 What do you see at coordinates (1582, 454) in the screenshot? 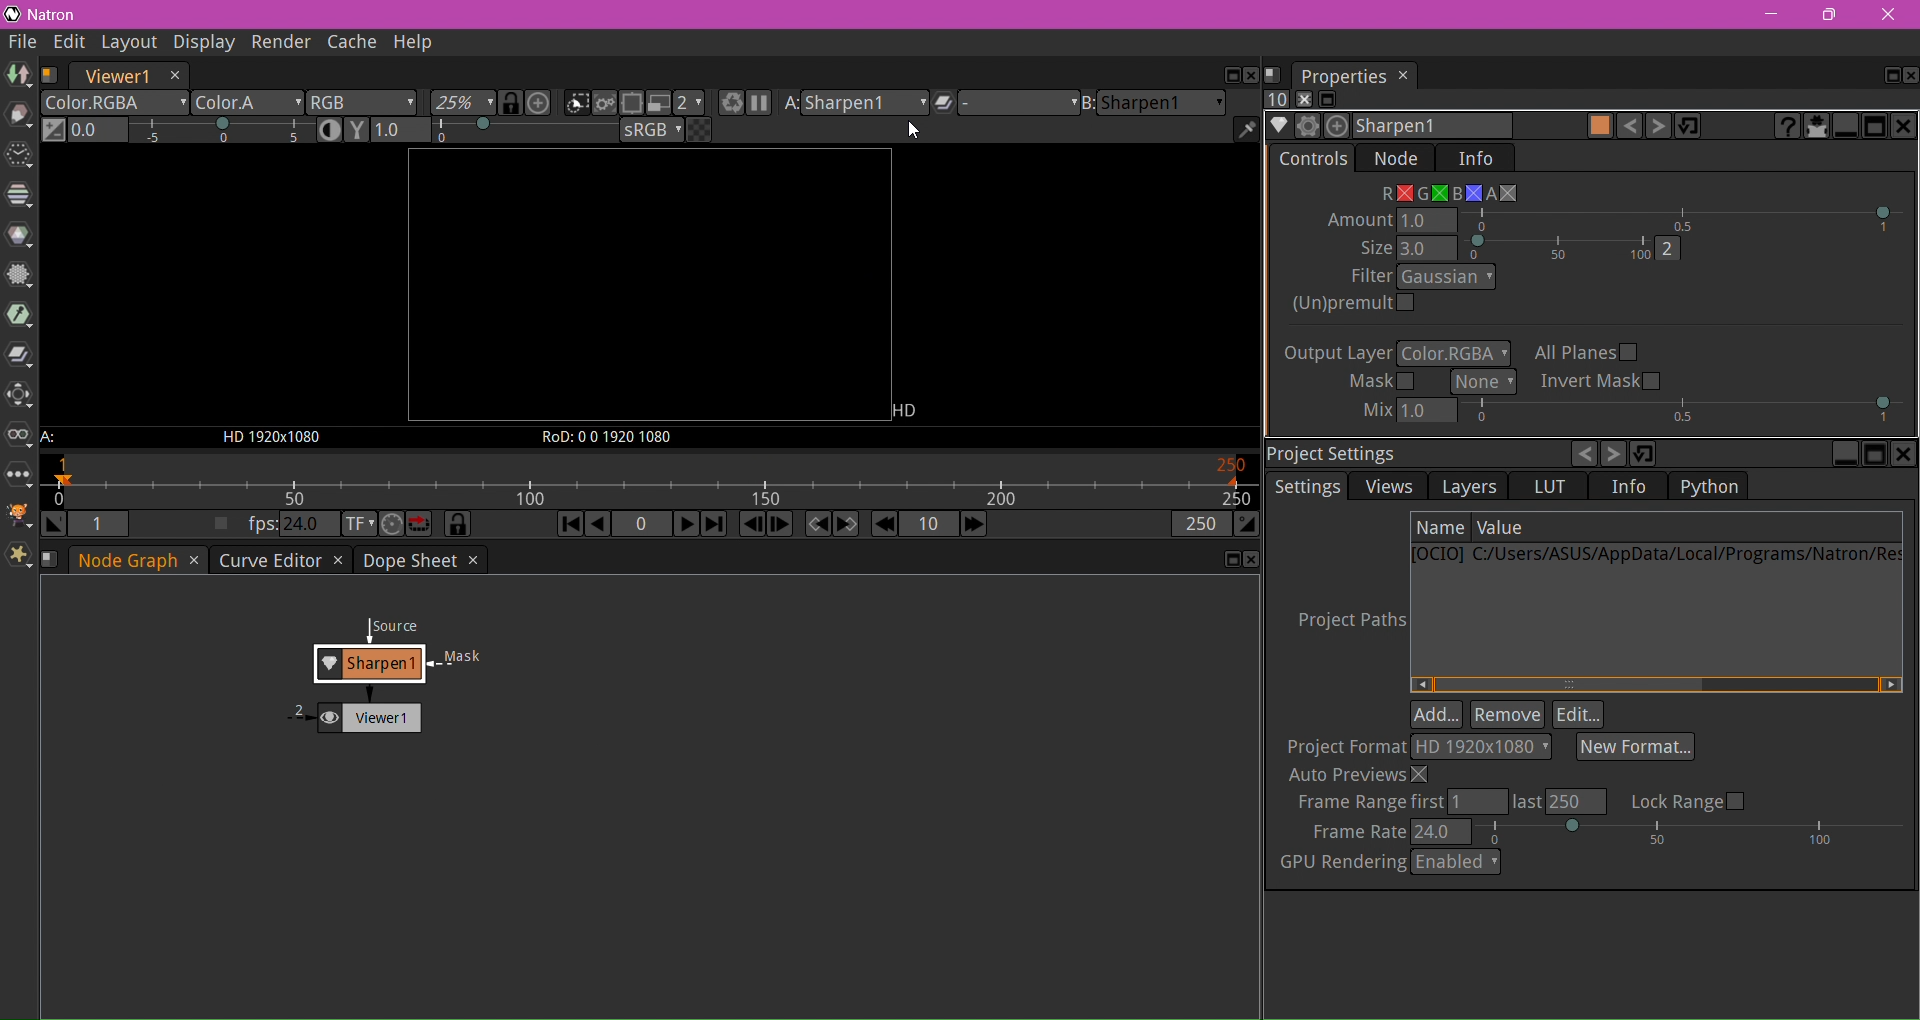
I see `previous` at bounding box center [1582, 454].